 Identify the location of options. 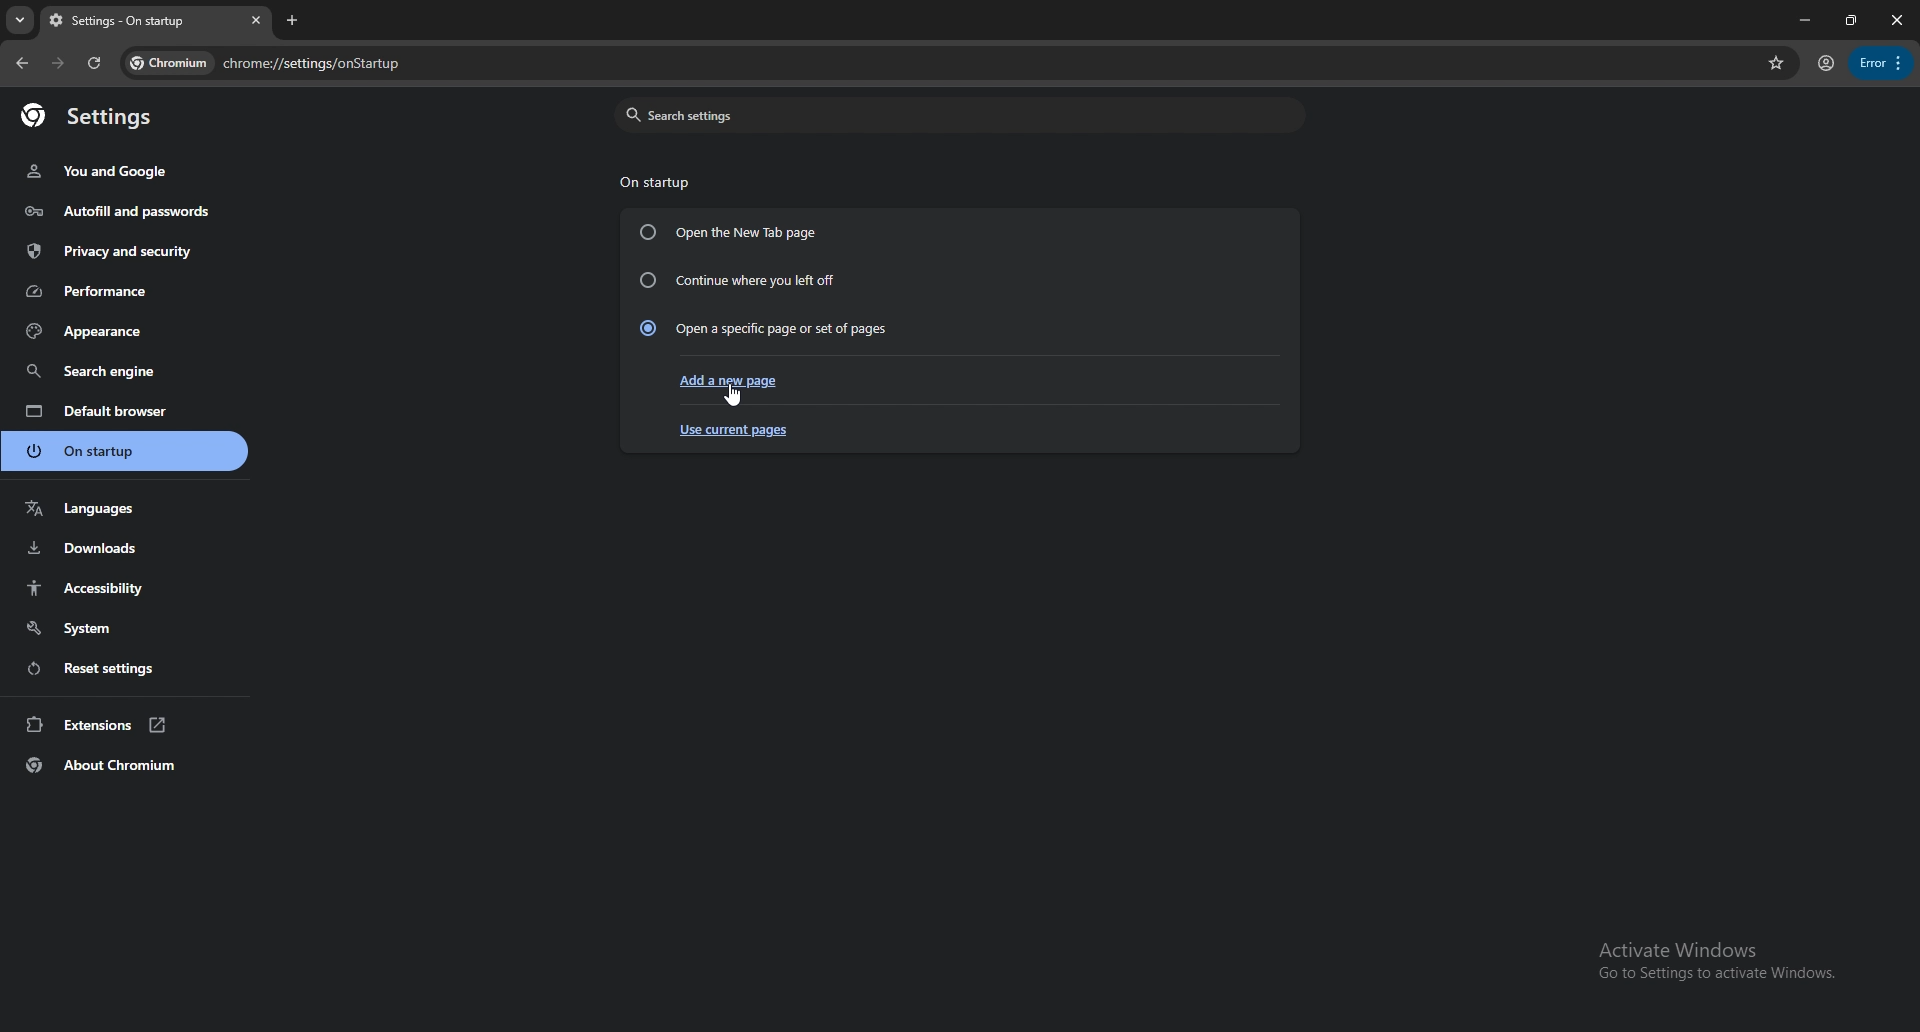
(1881, 63).